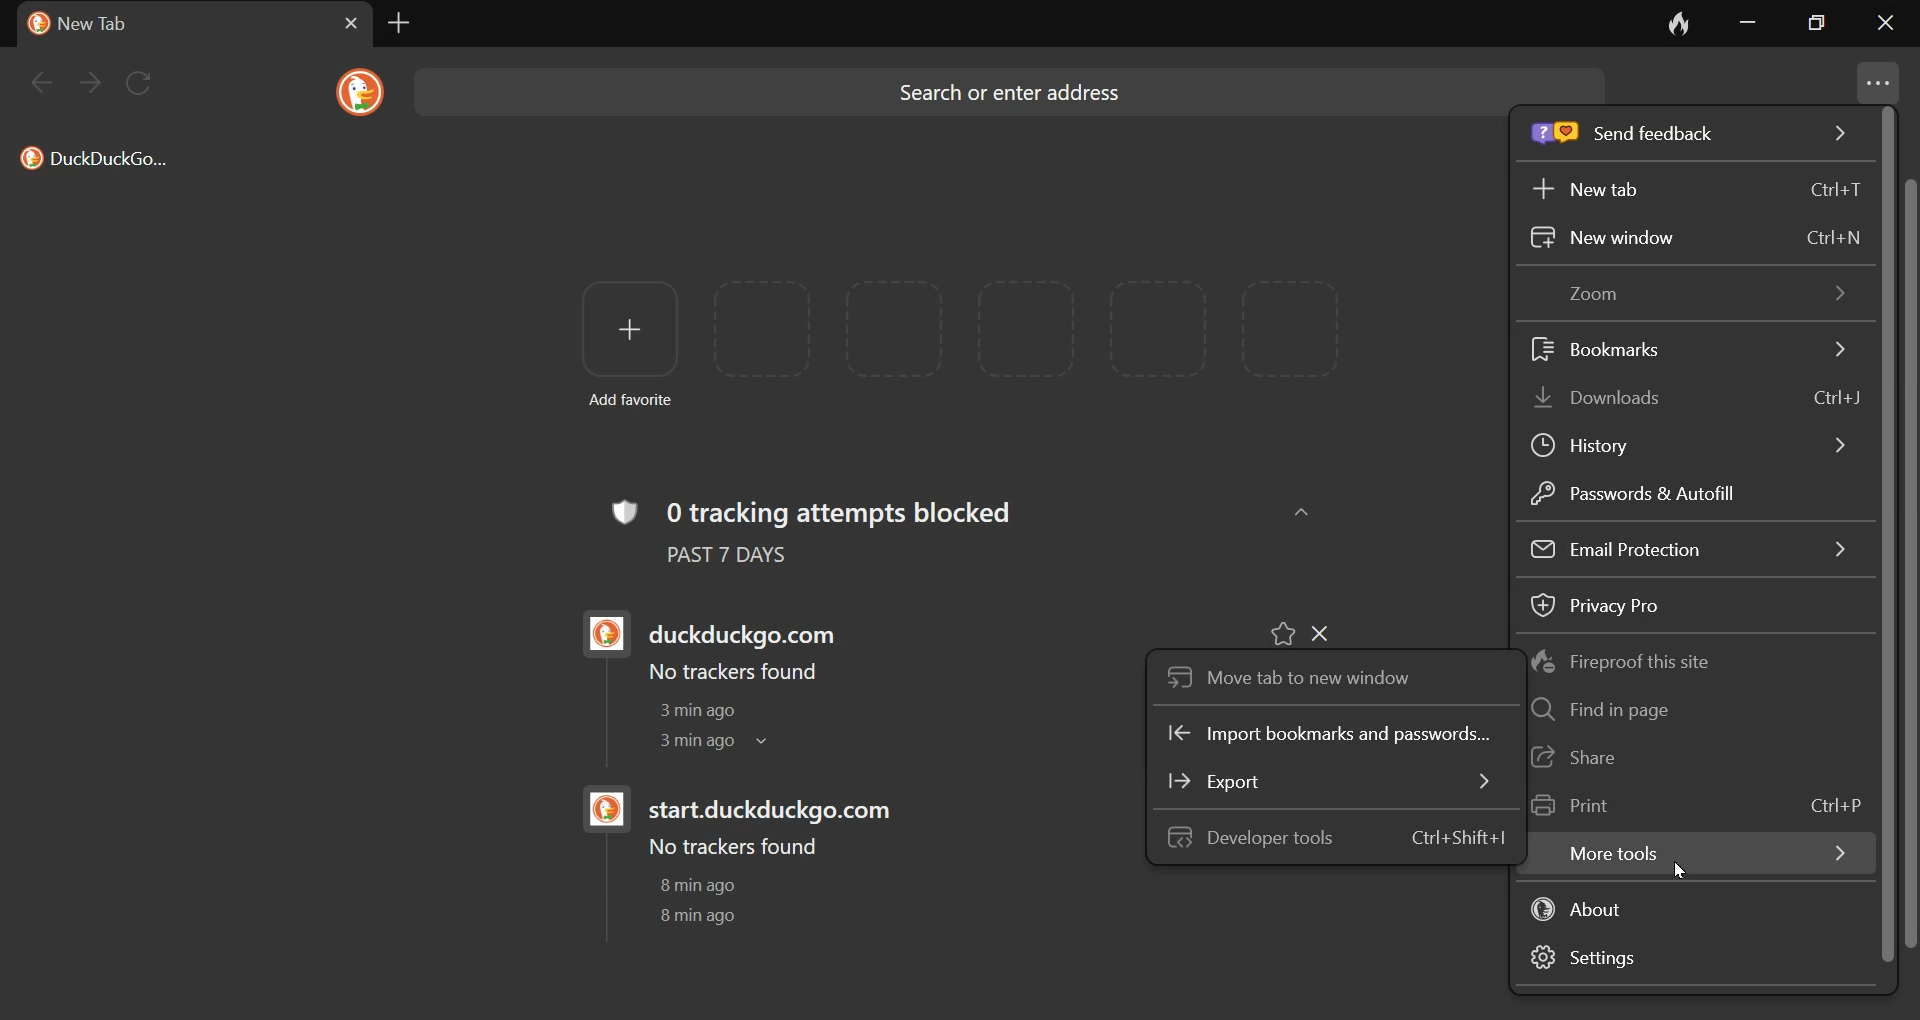 The image size is (1920, 1020). What do you see at coordinates (701, 886) in the screenshot?
I see `8 min ago` at bounding box center [701, 886].